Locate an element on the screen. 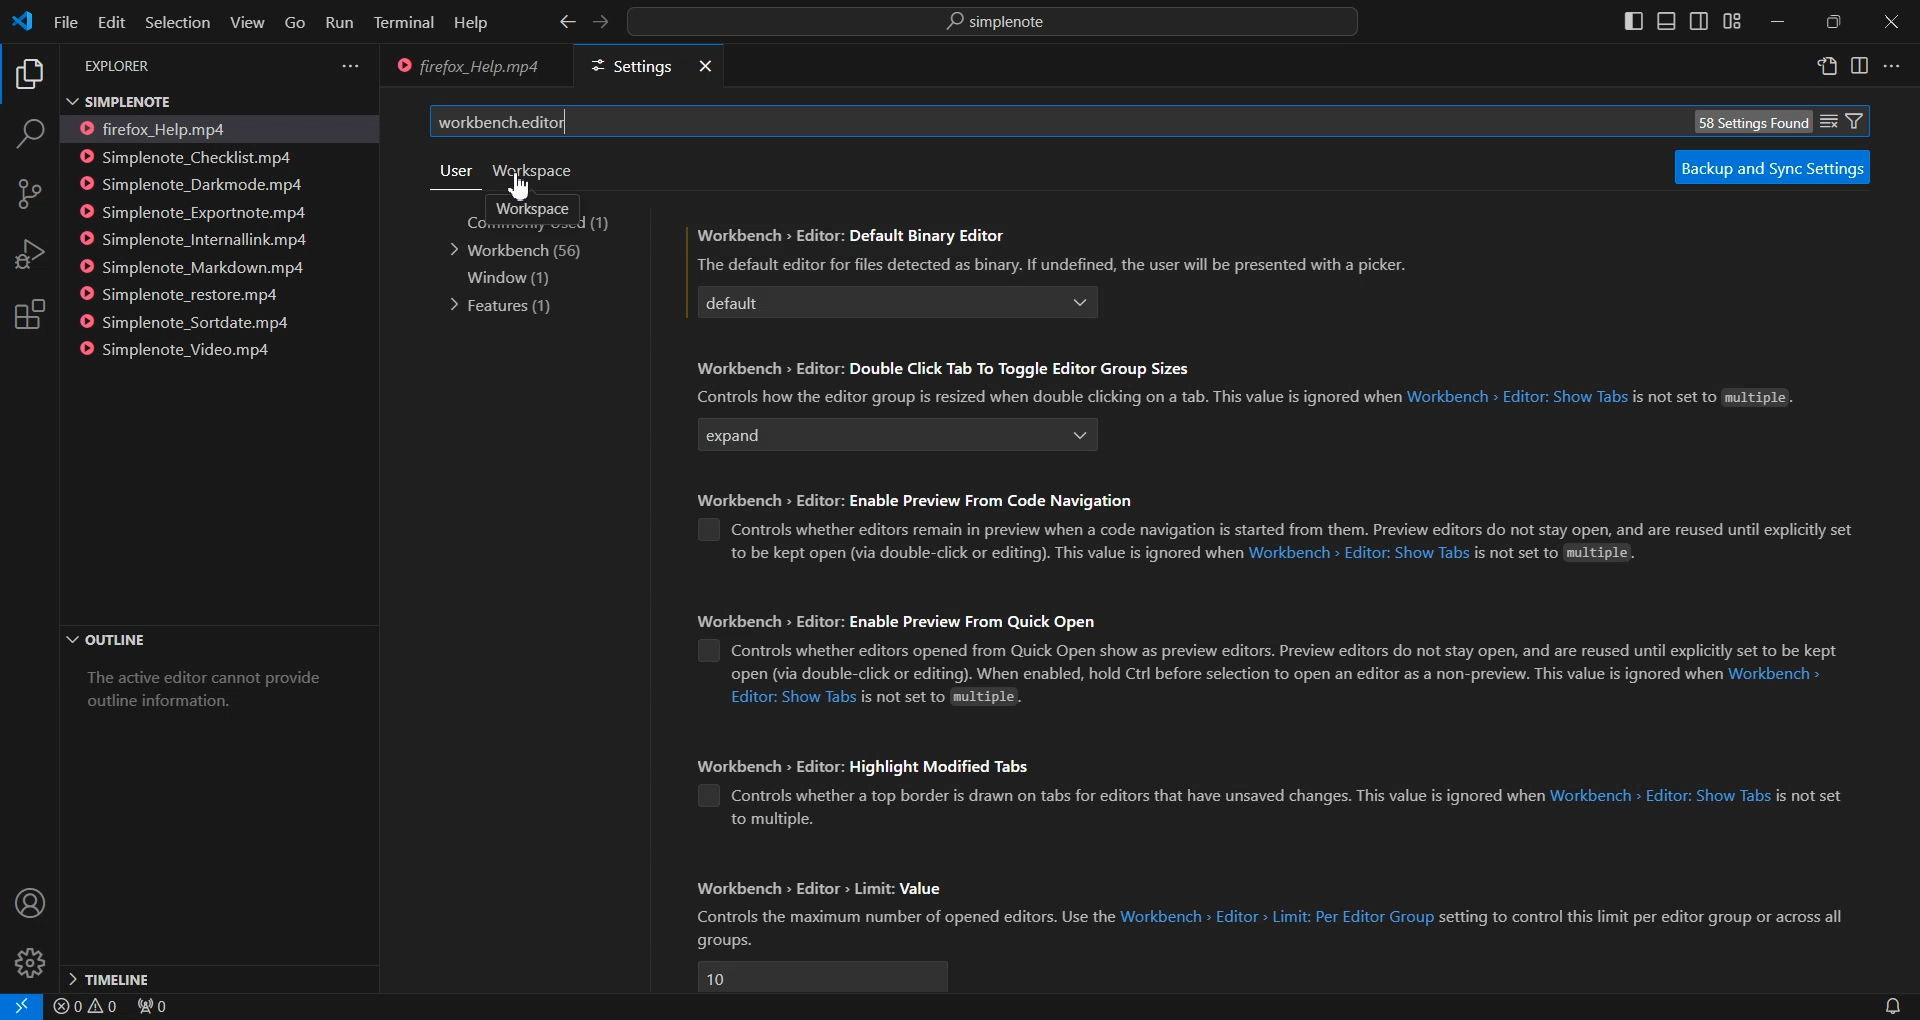  Go is located at coordinates (294, 23).